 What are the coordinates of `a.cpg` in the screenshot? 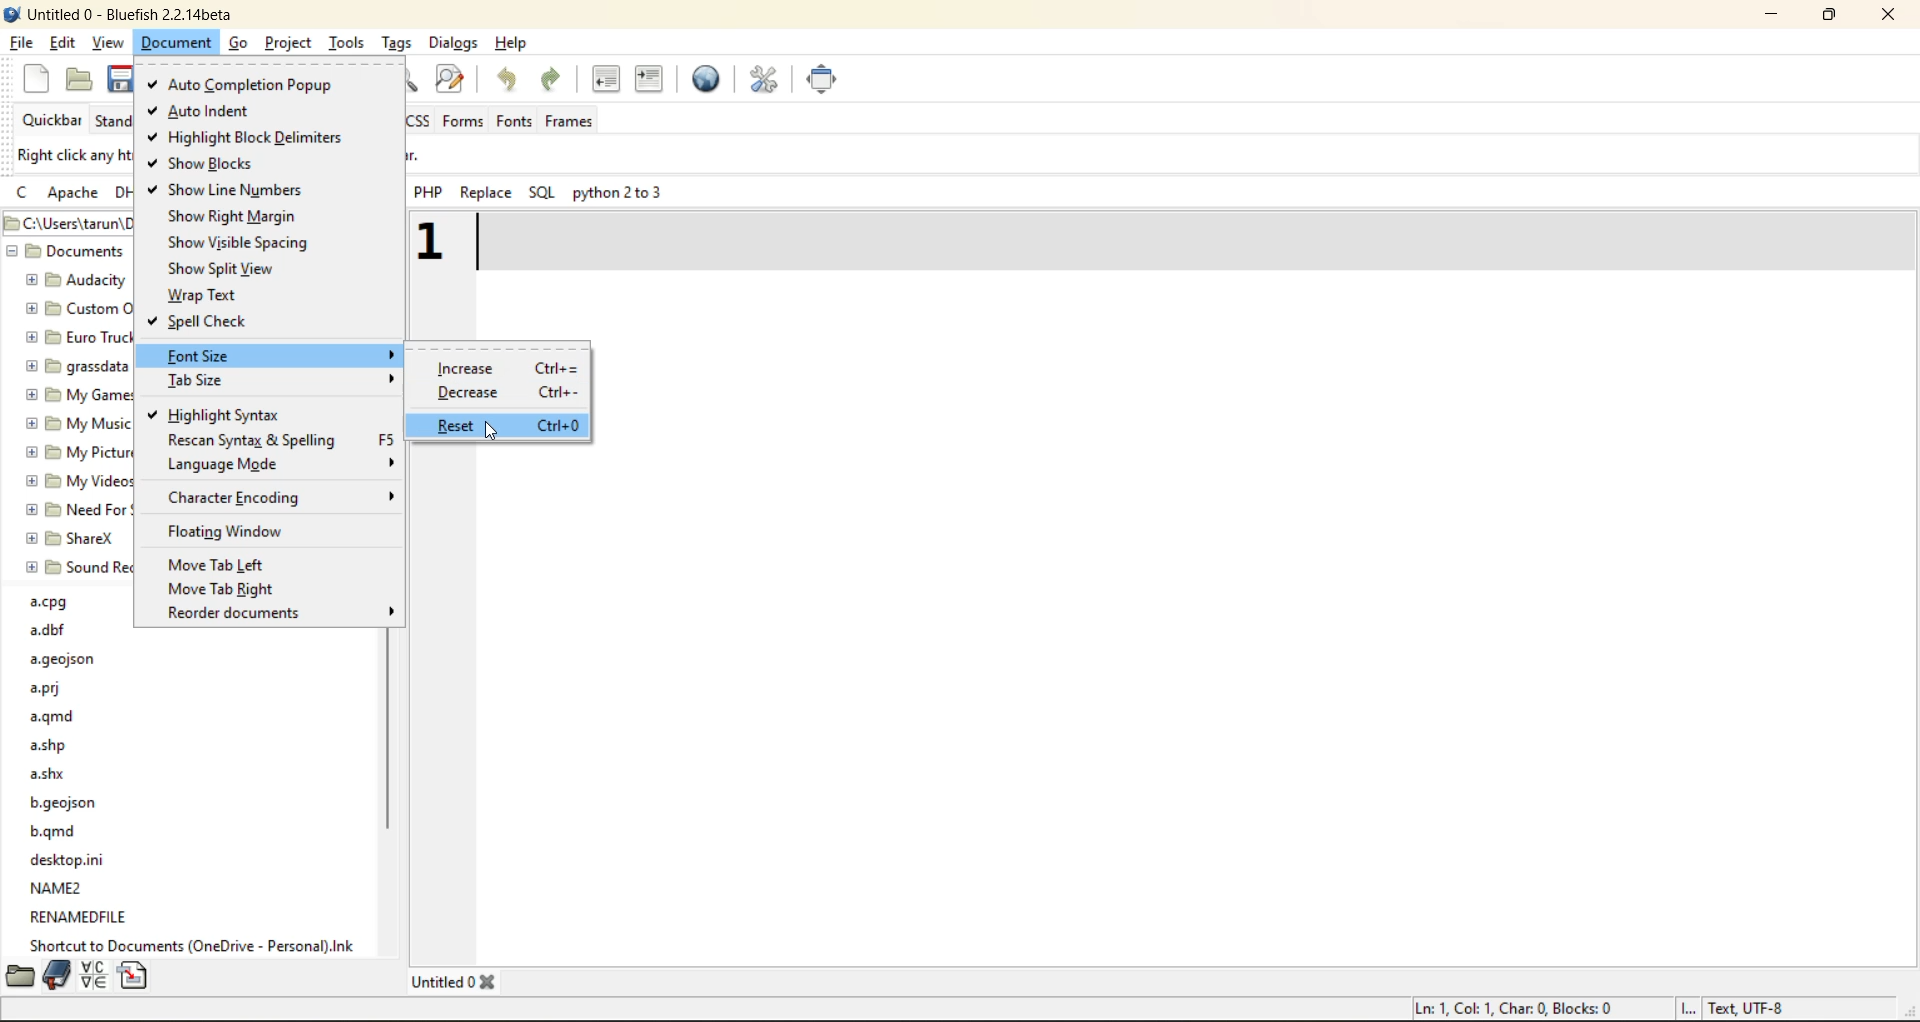 It's located at (50, 604).